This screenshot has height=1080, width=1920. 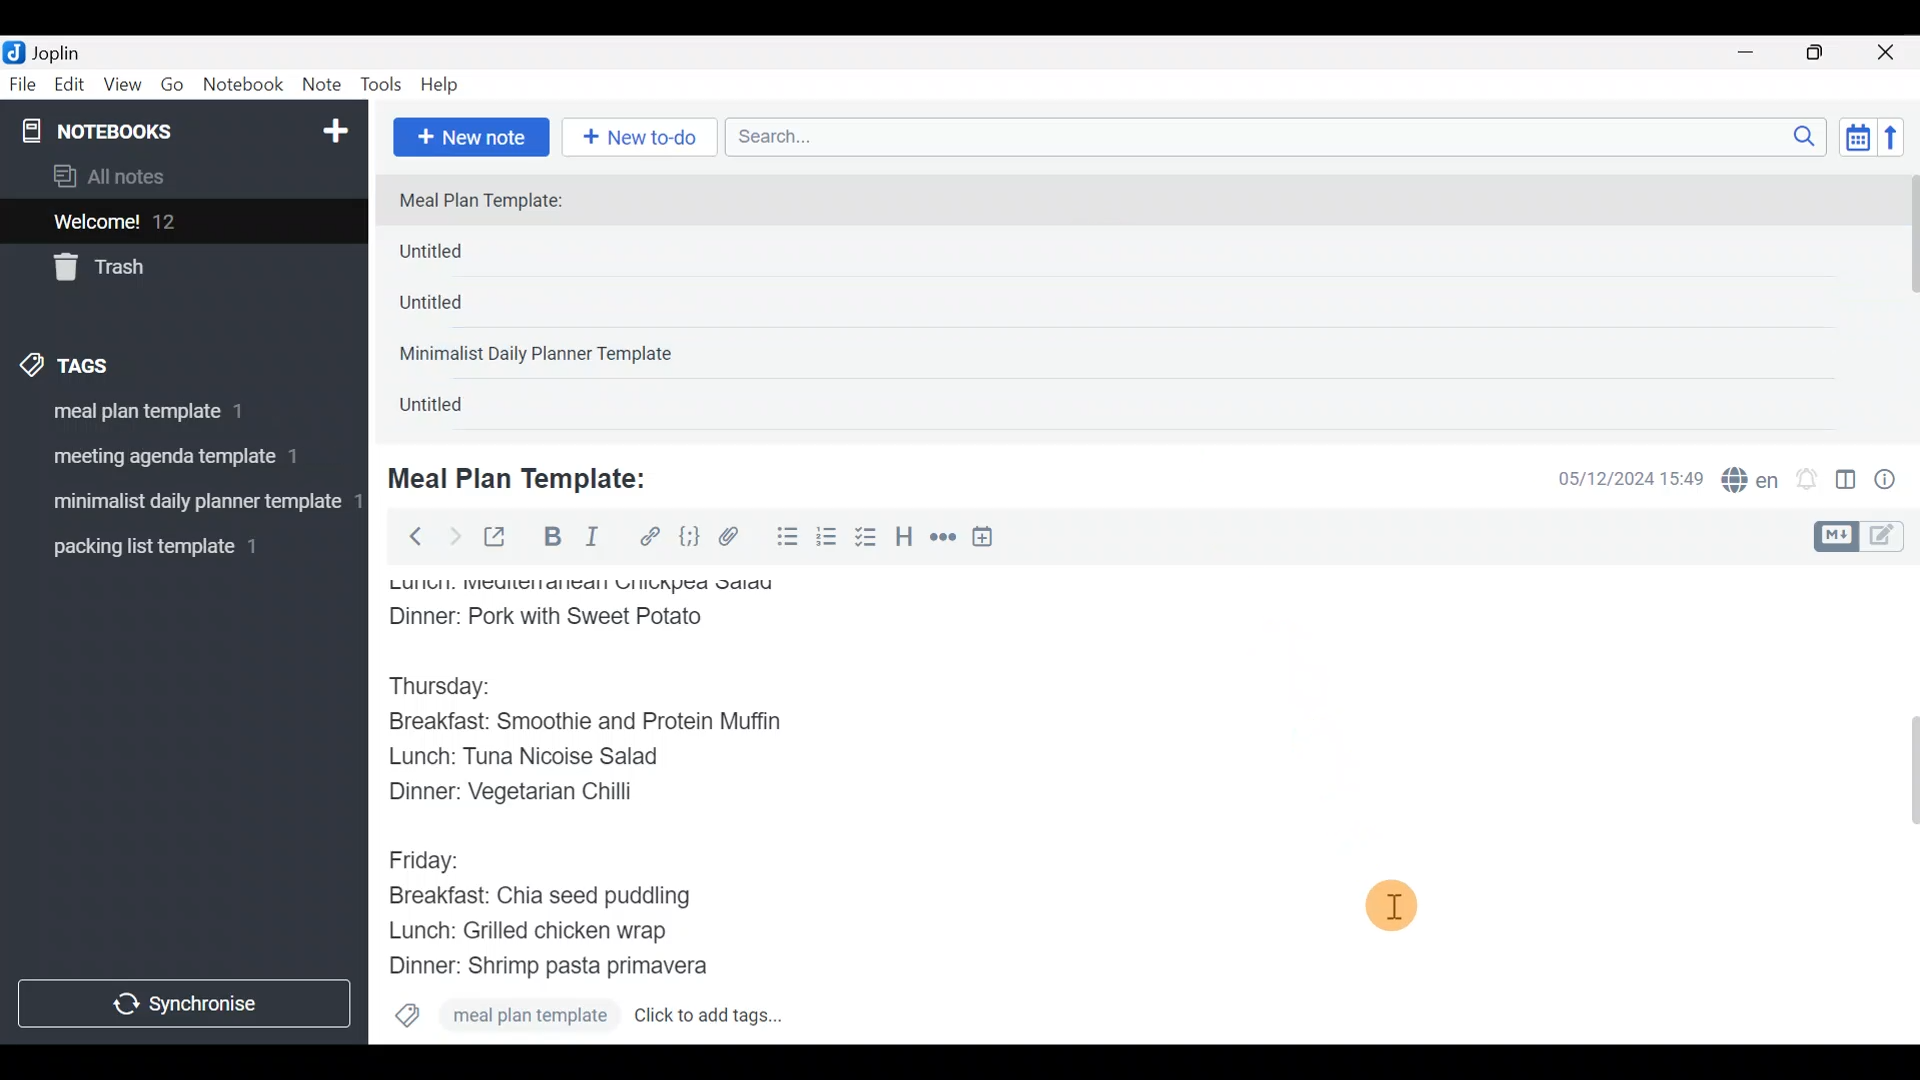 I want to click on Notebooks, so click(x=141, y=130).